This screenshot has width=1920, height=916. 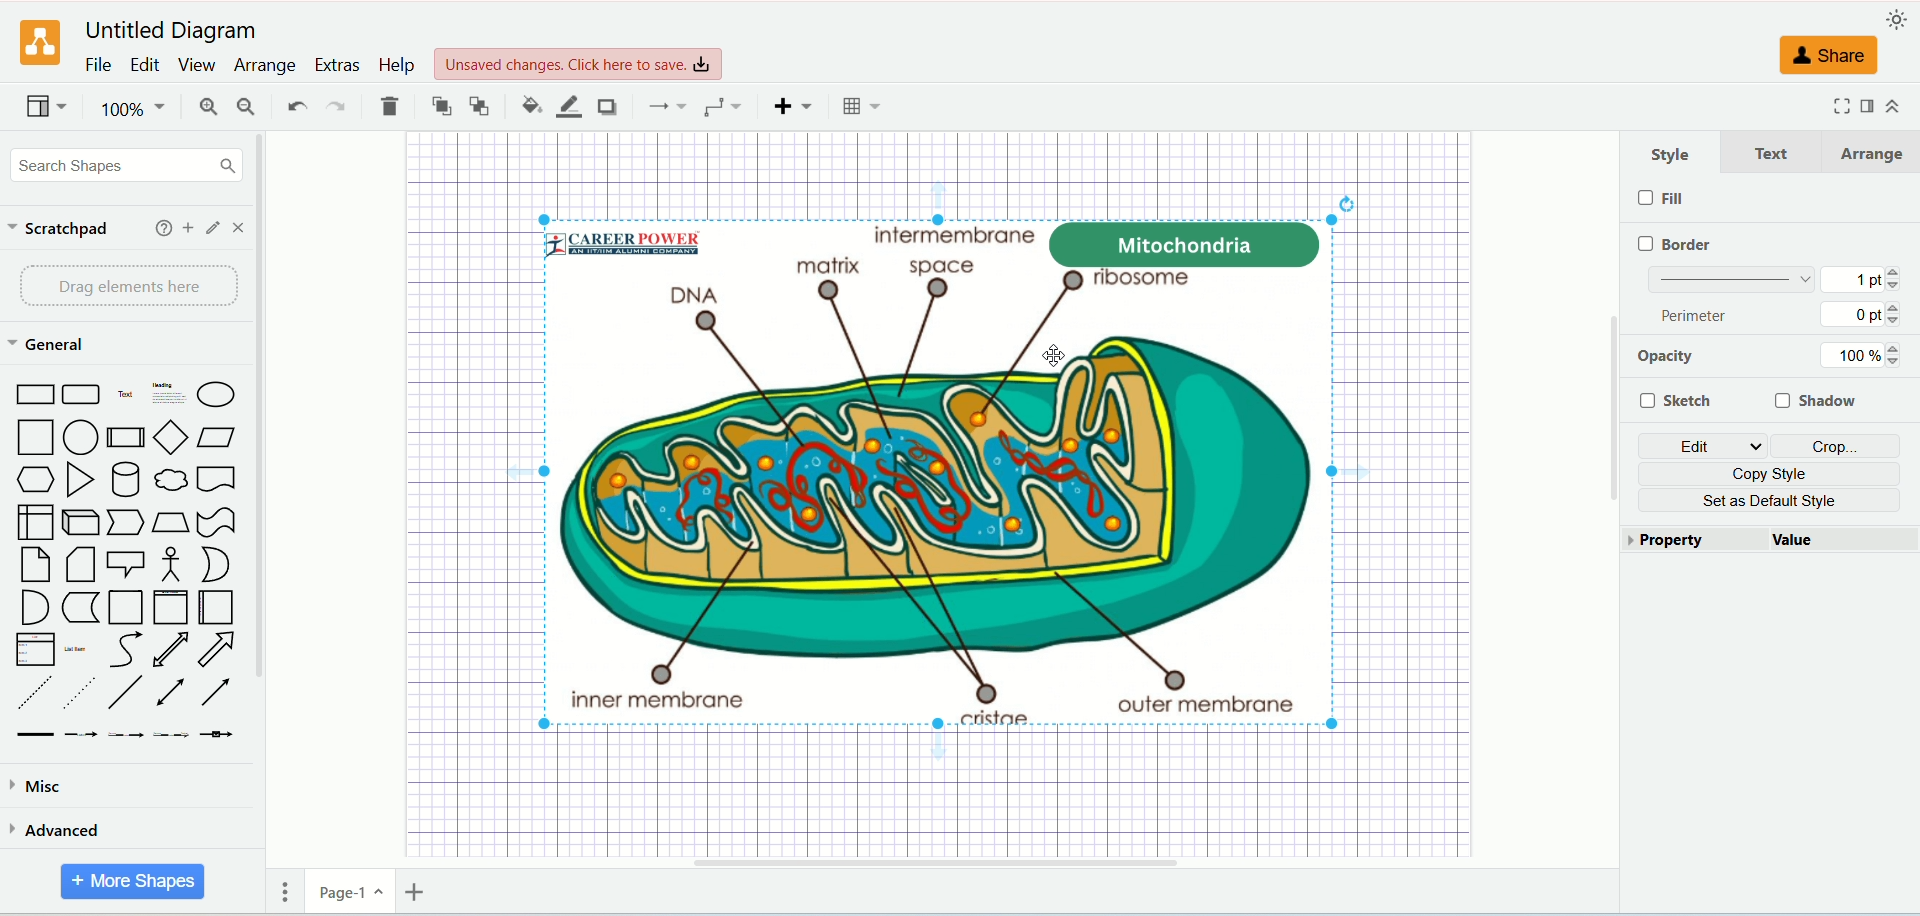 What do you see at coordinates (125, 737) in the screenshot?
I see `Connector with 2 Labels` at bounding box center [125, 737].